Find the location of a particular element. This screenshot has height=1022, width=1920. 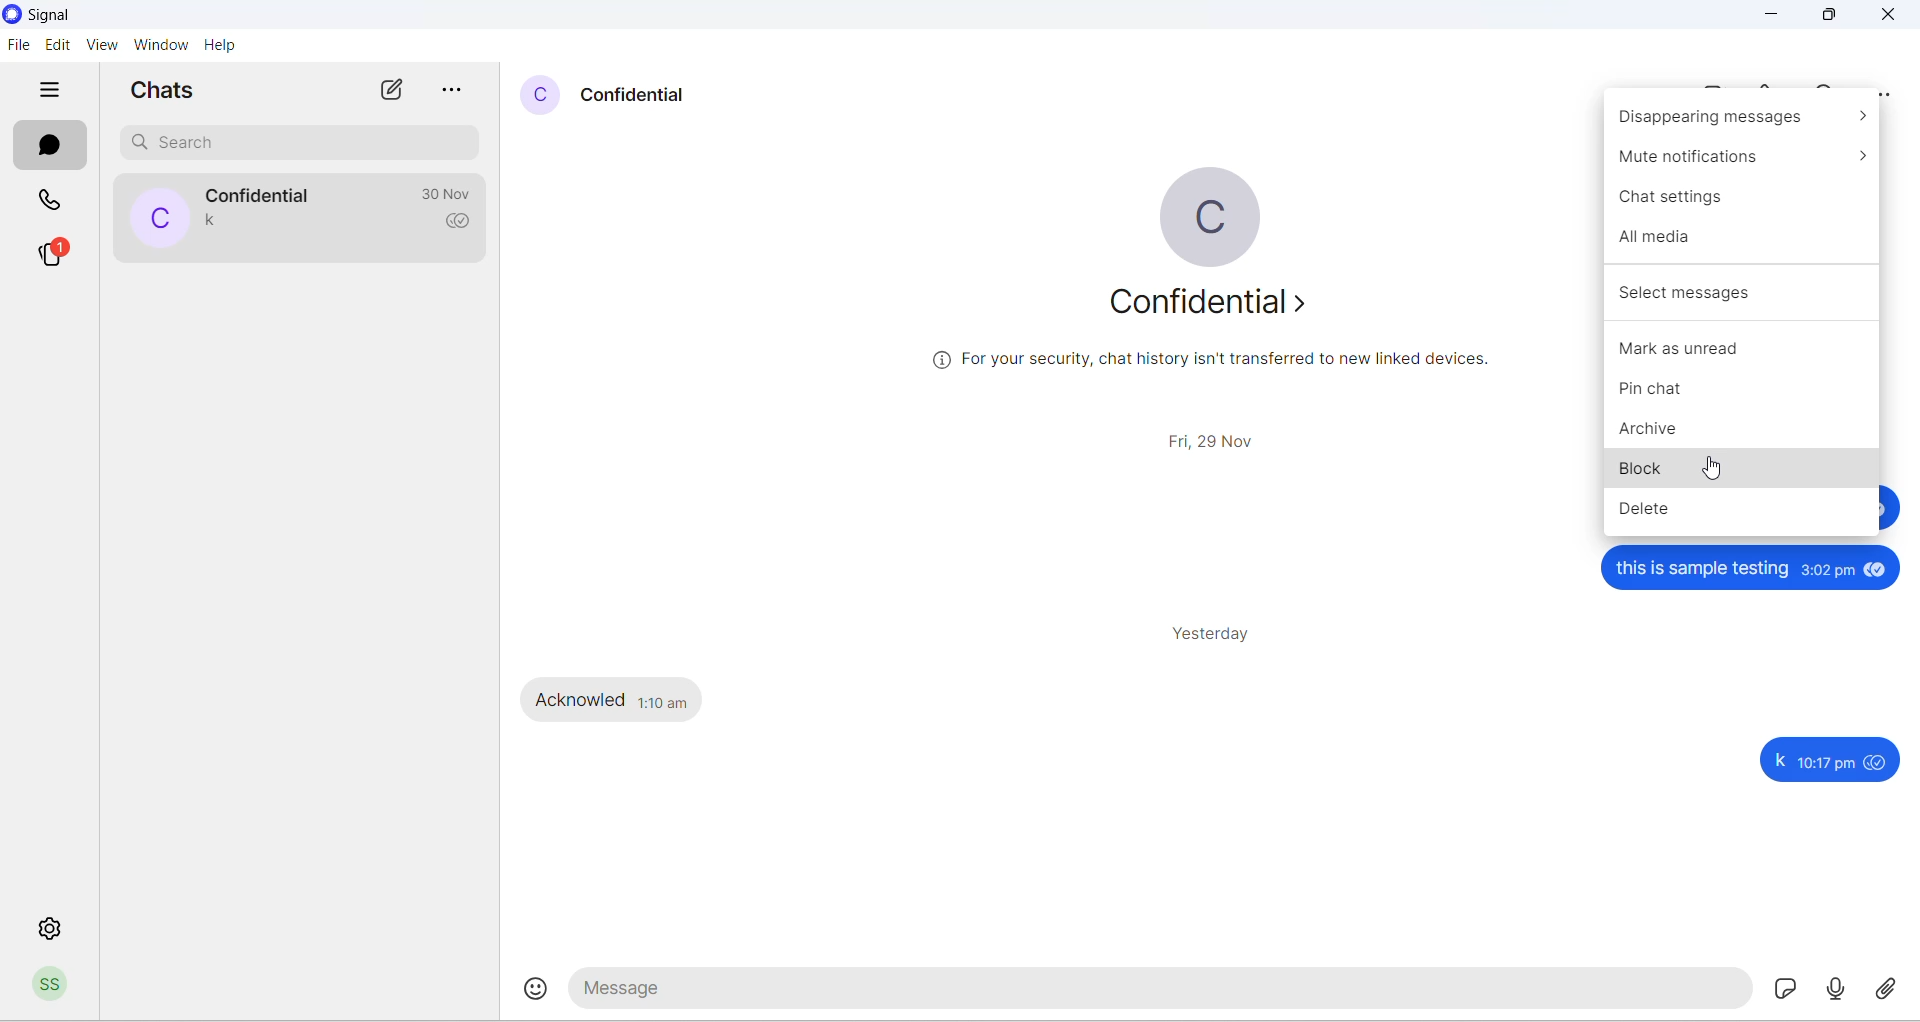

yesterday is located at coordinates (1220, 636).